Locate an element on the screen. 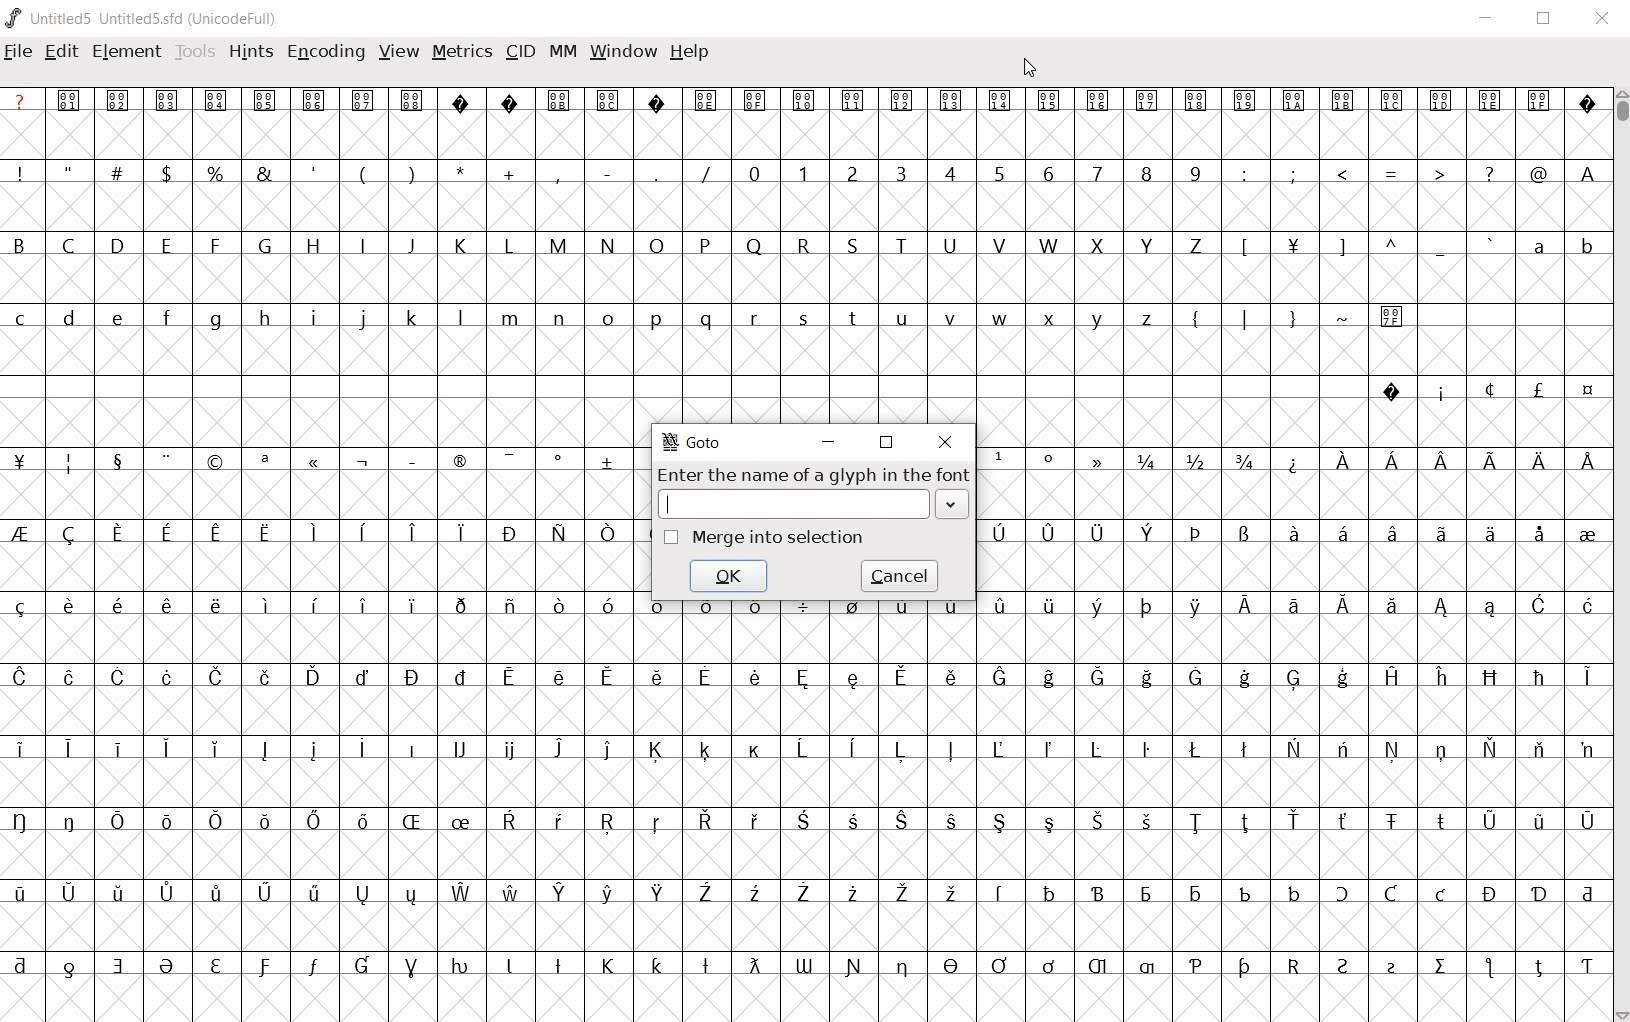 The width and height of the screenshot is (1630, 1022). Symbol is located at coordinates (1541, 607).